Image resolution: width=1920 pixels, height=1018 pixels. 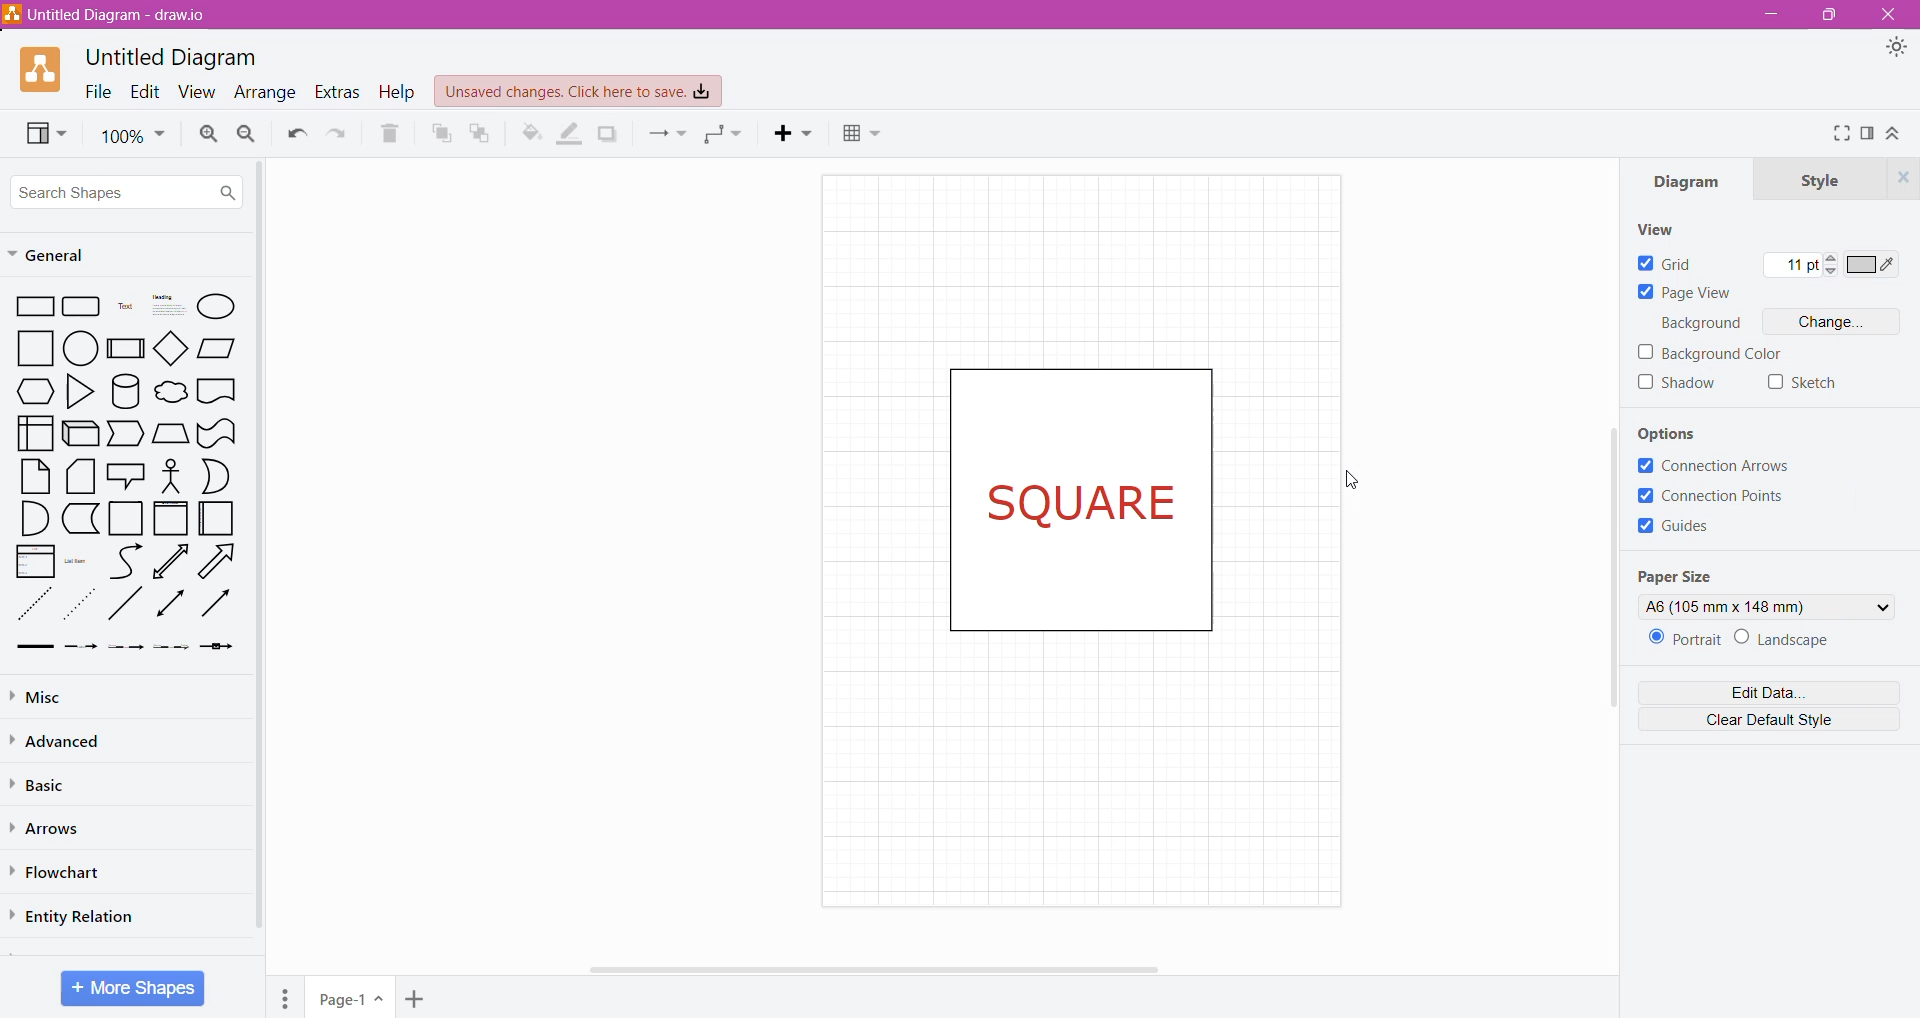 I want to click on Diagram, so click(x=1693, y=183).